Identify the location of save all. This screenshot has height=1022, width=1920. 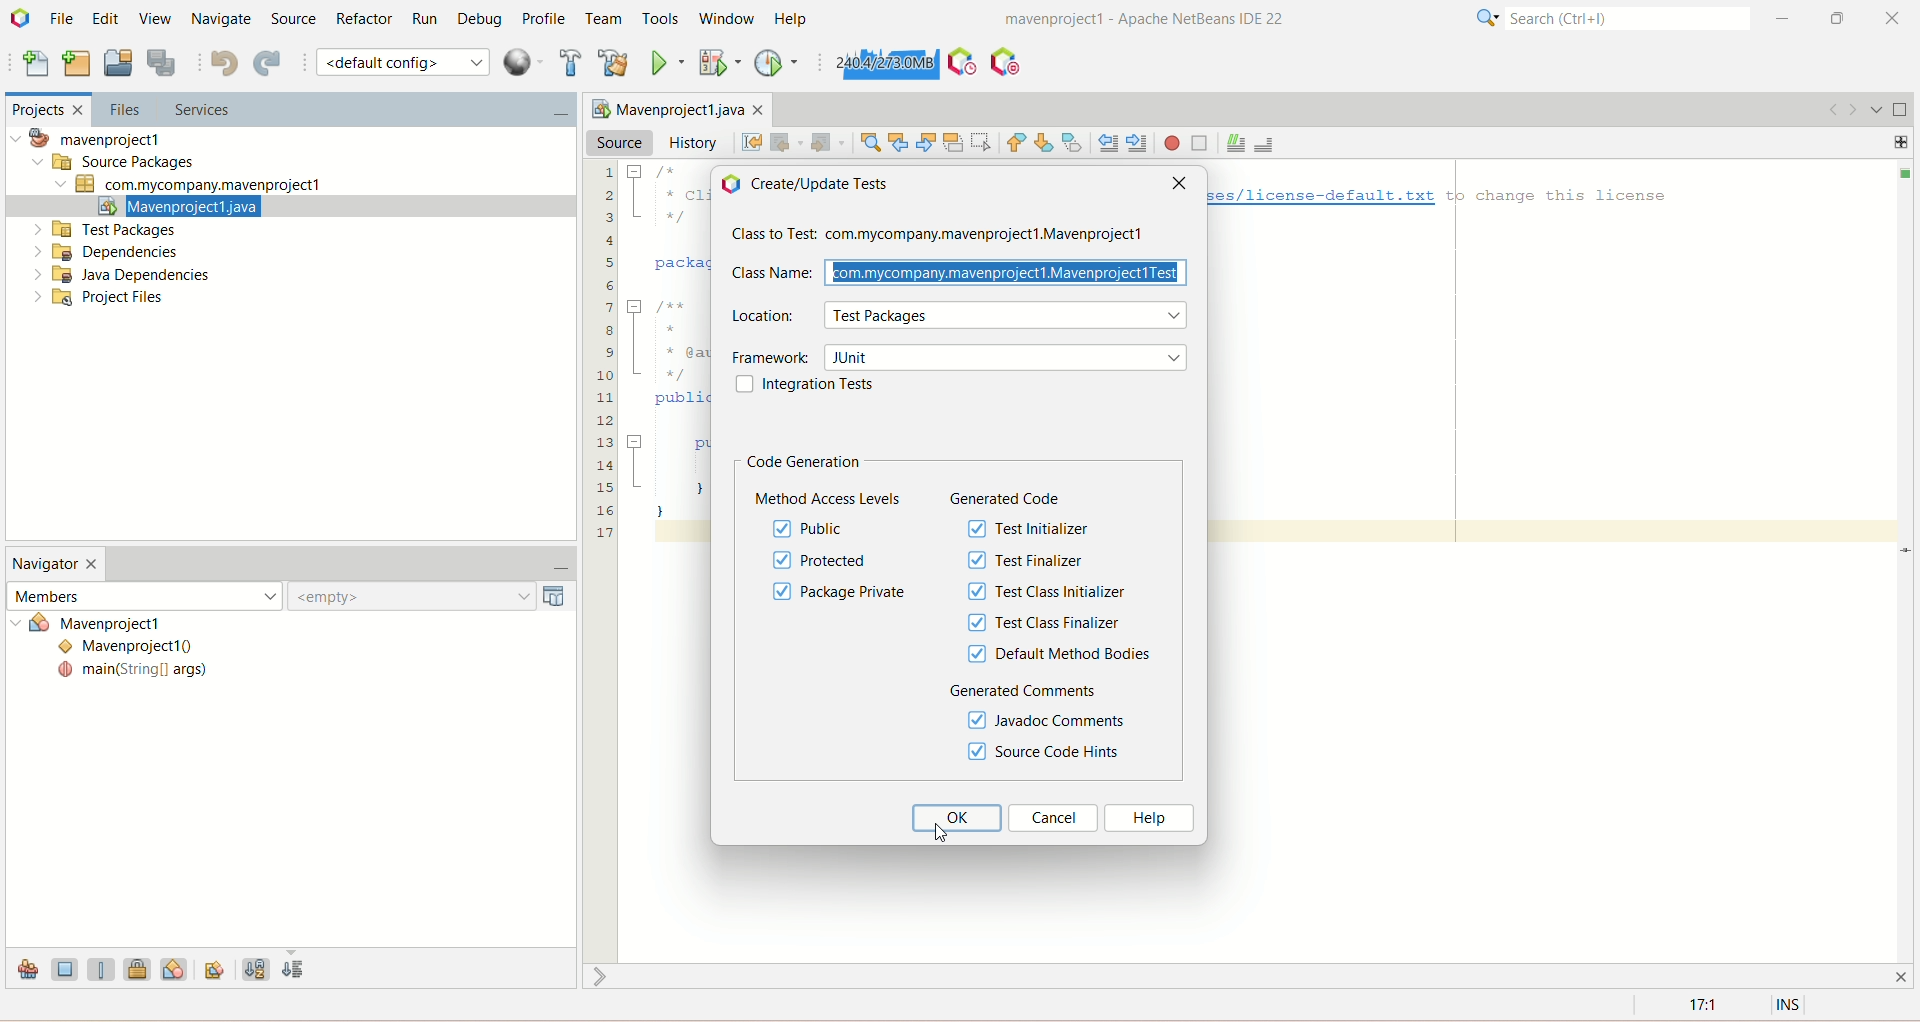
(161, 63).